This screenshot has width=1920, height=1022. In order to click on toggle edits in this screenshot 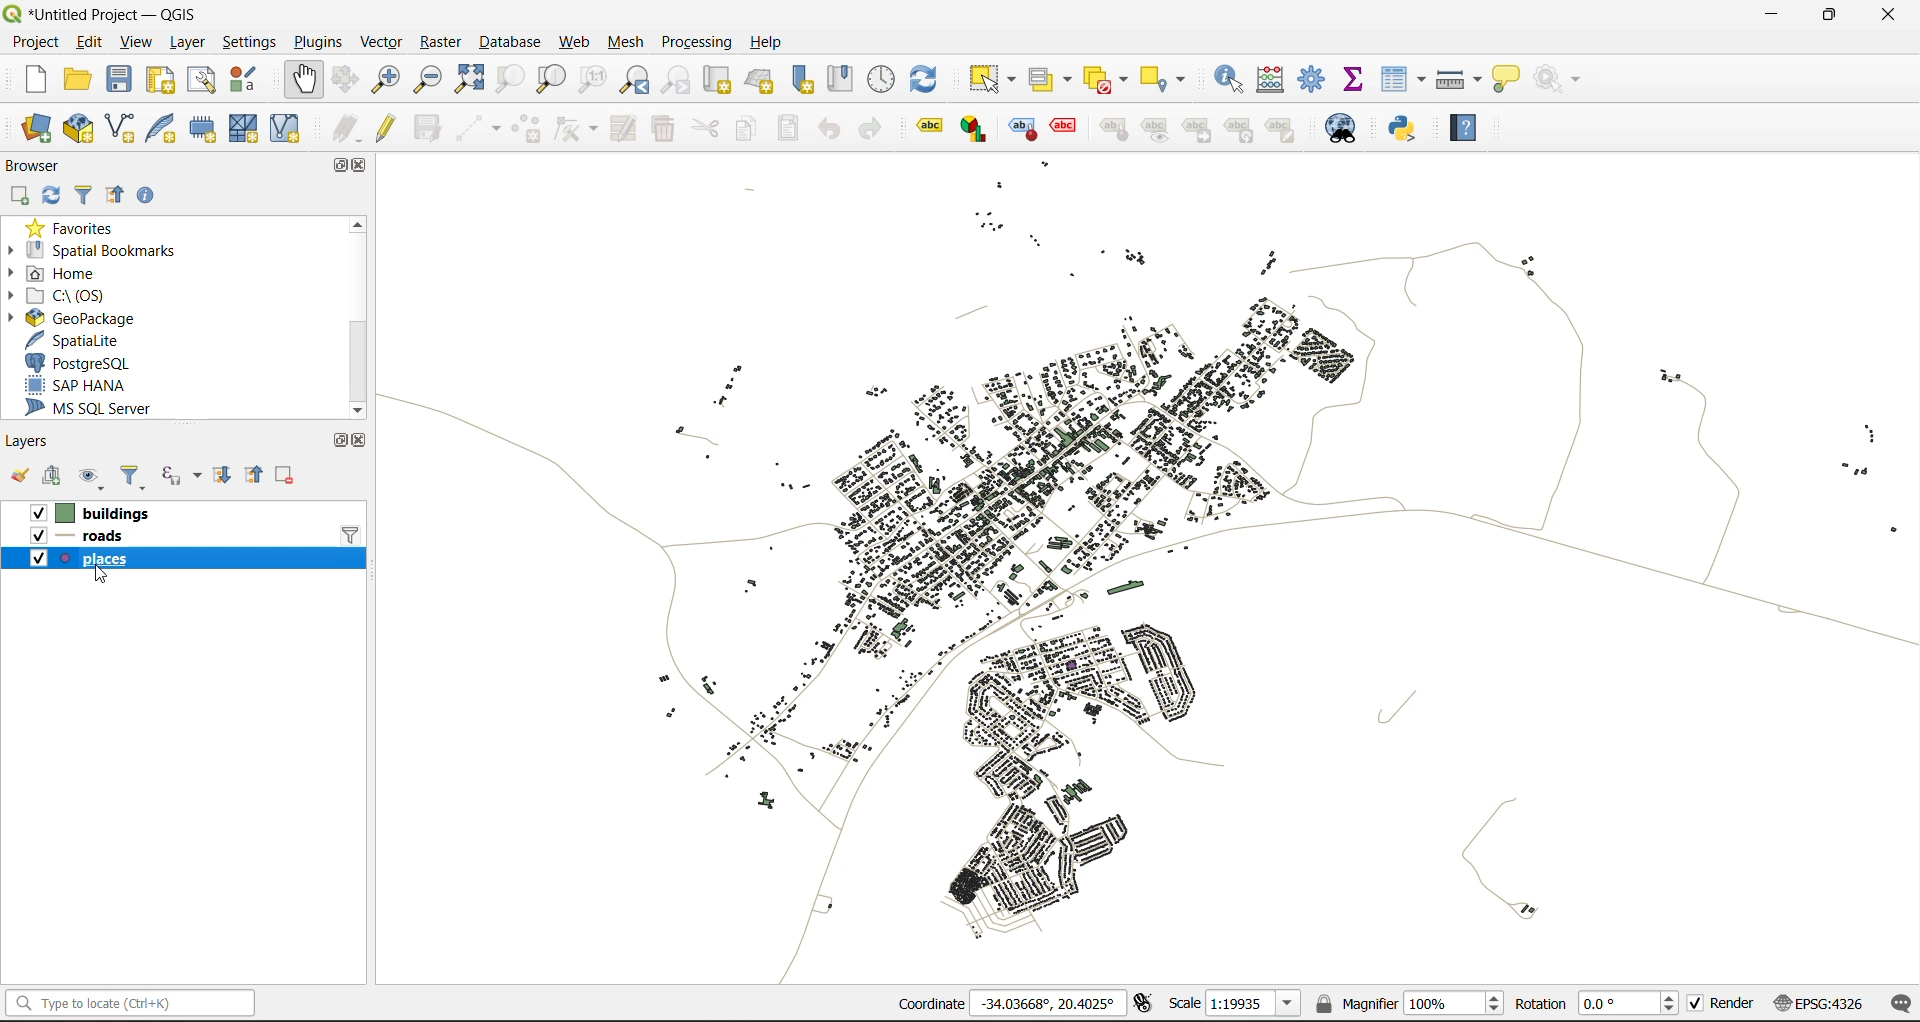, I will do `click(392, 126)`.